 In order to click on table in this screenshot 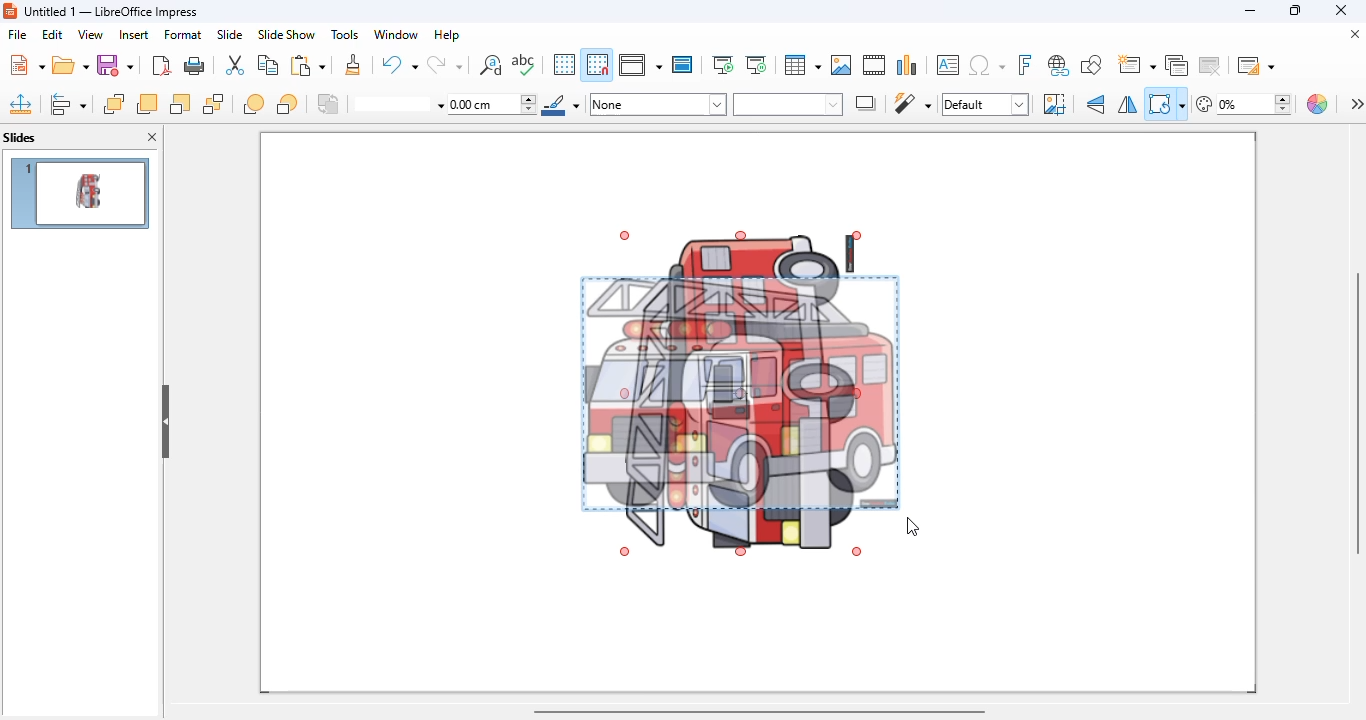, I will do `click(803, 65)`.